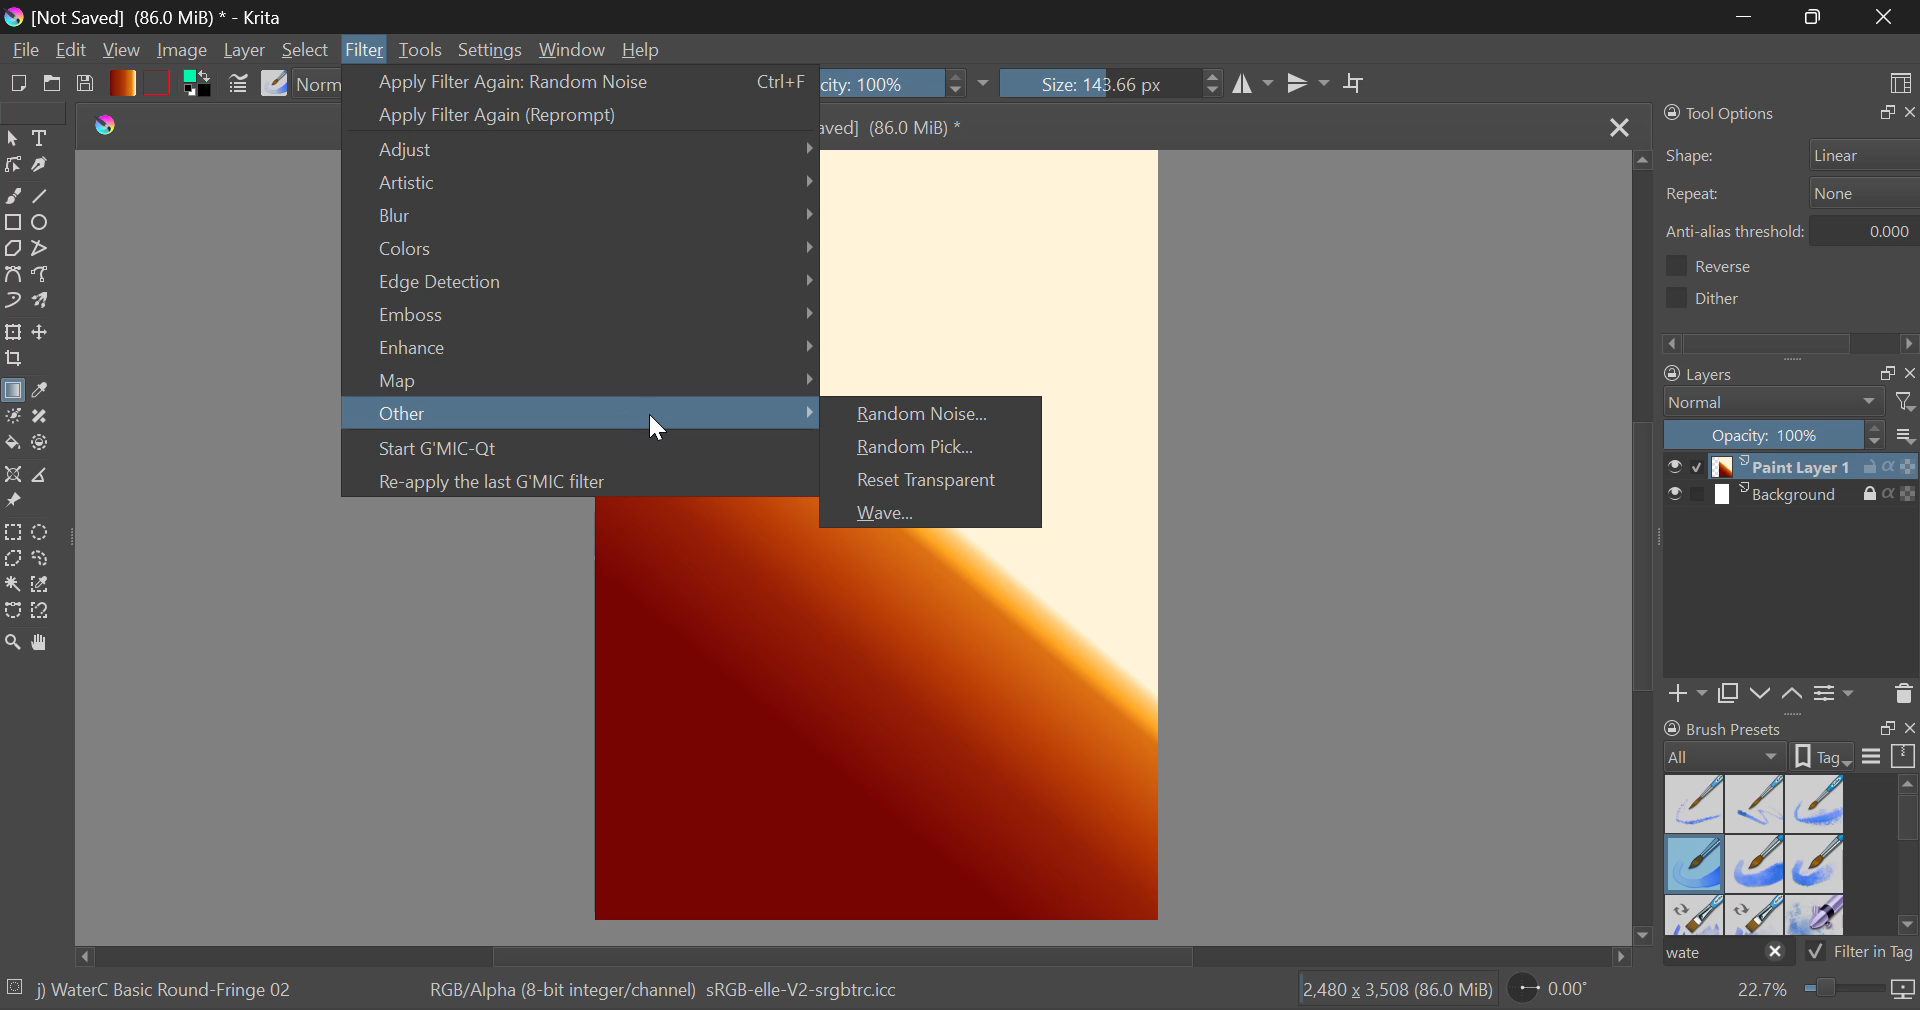 Image resolution: width=1920 pixels, height=1010 pixels. I want to click on Select, so click(12, 139).